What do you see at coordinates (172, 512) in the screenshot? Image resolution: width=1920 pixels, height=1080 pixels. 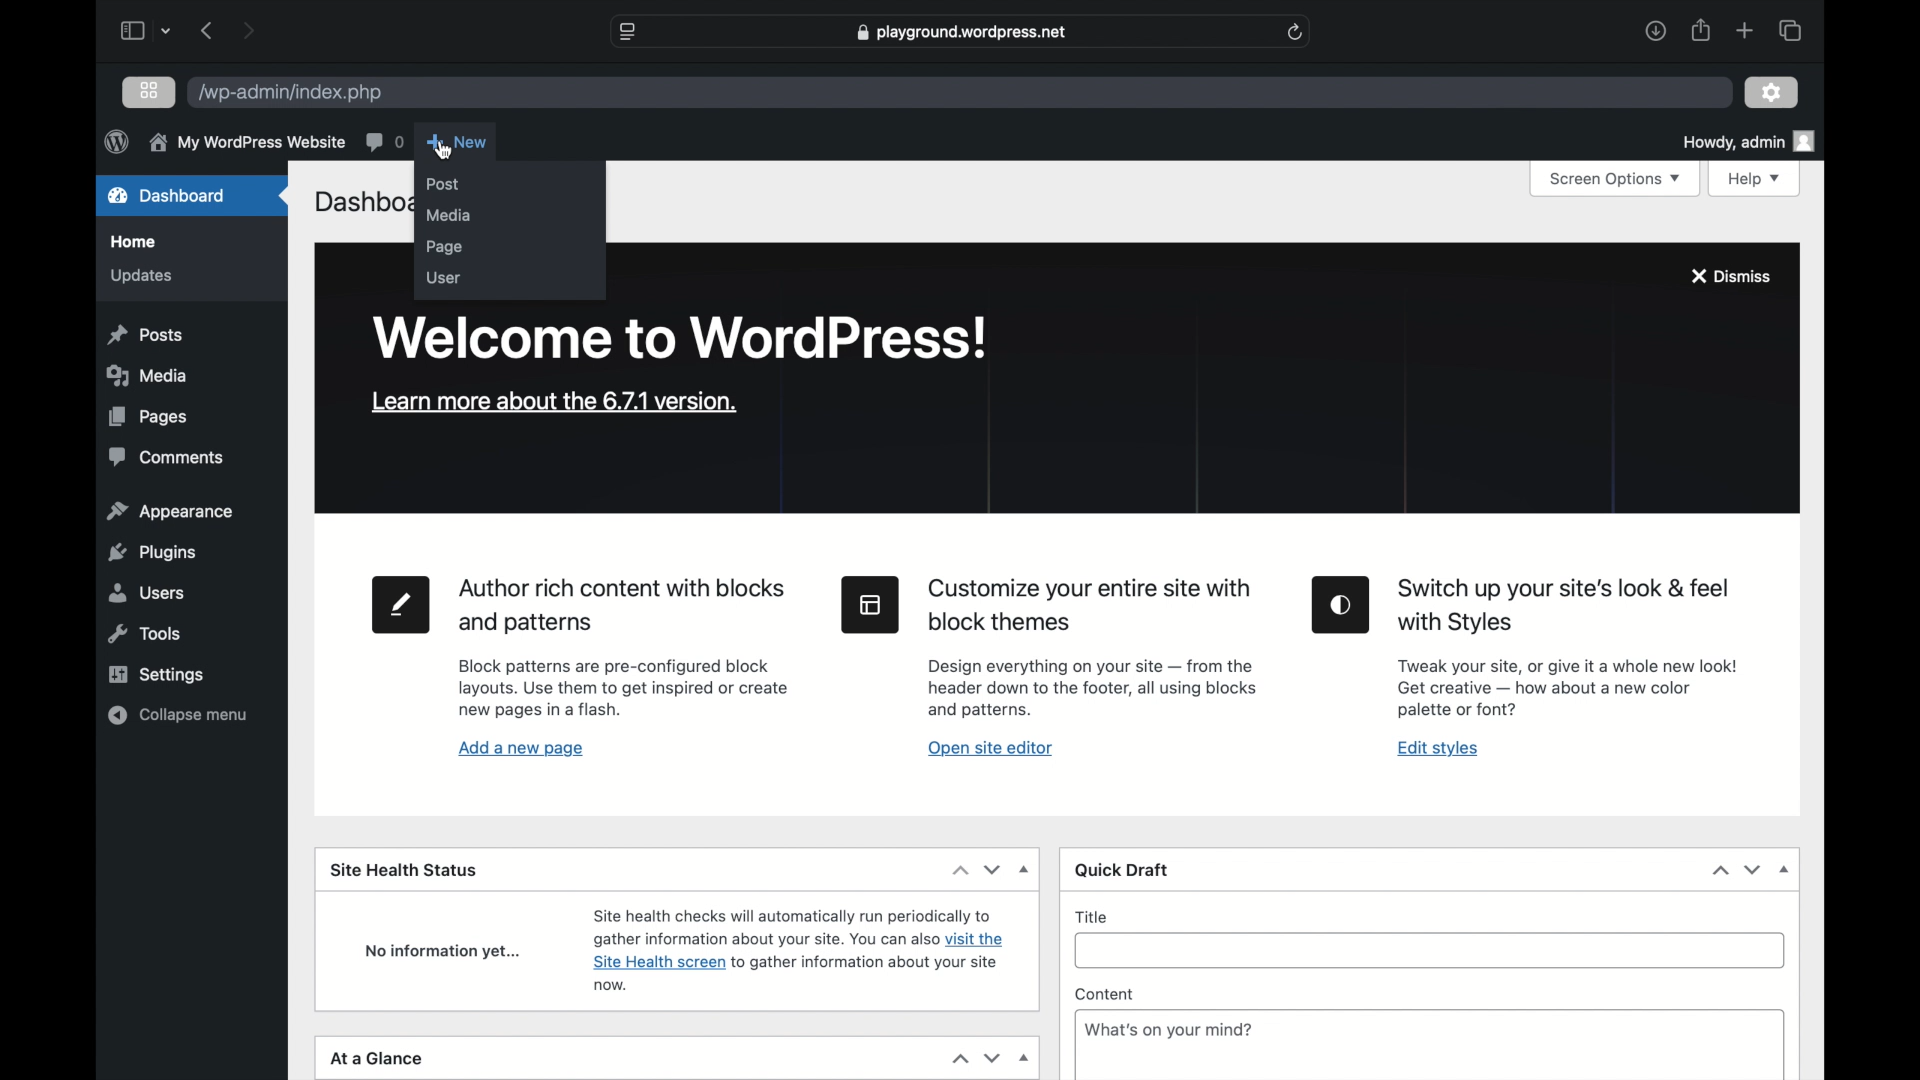 I see `appearance` at bounding box center [172, 512].